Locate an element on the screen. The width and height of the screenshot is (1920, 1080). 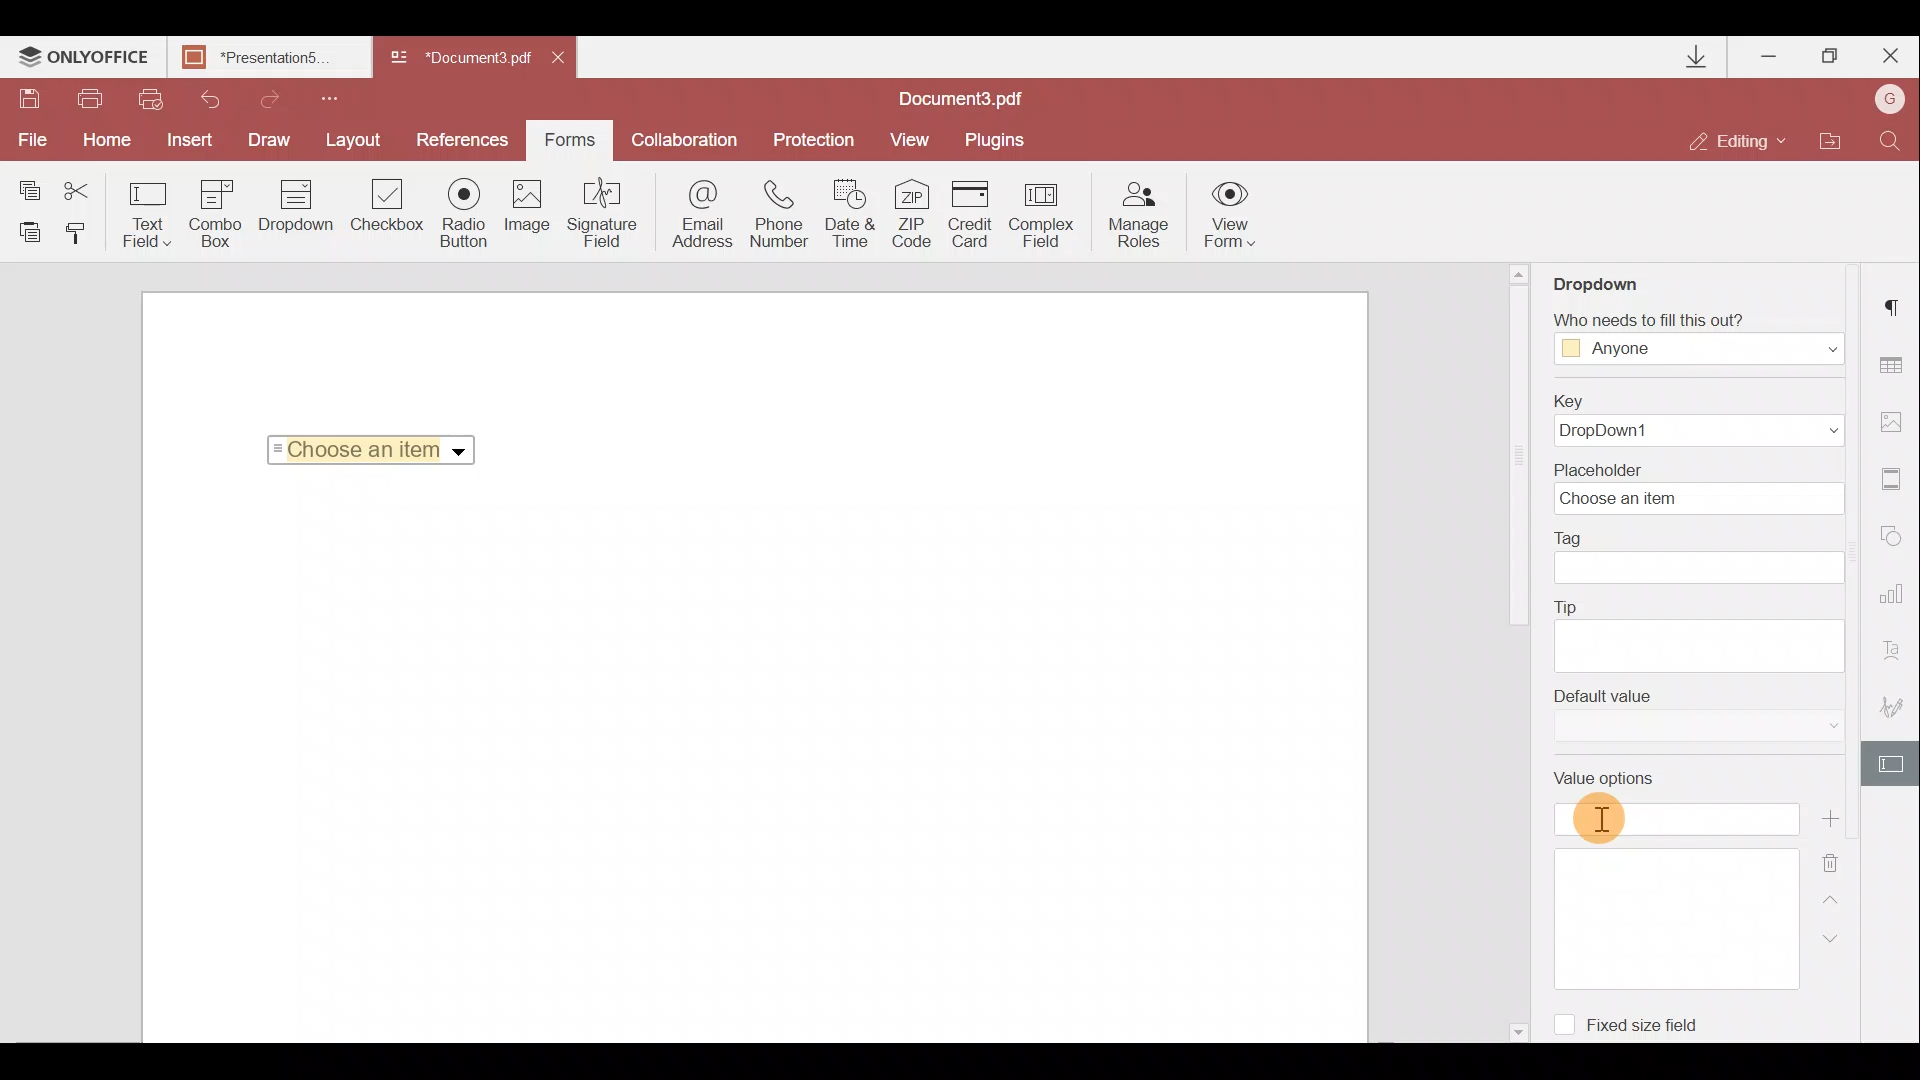
Image settings is located at coordinates (1896, 417).